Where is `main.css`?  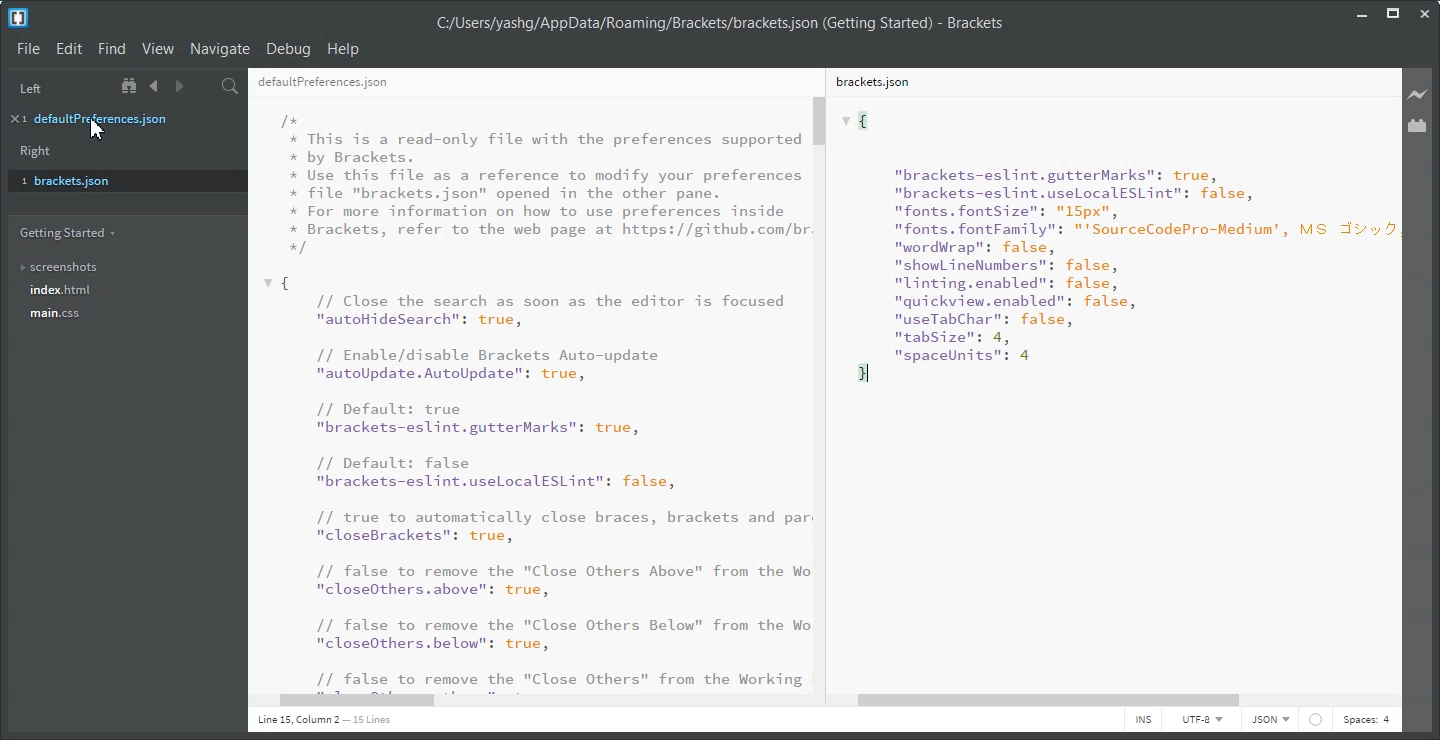
main.css is located at coordinates (121, 319).